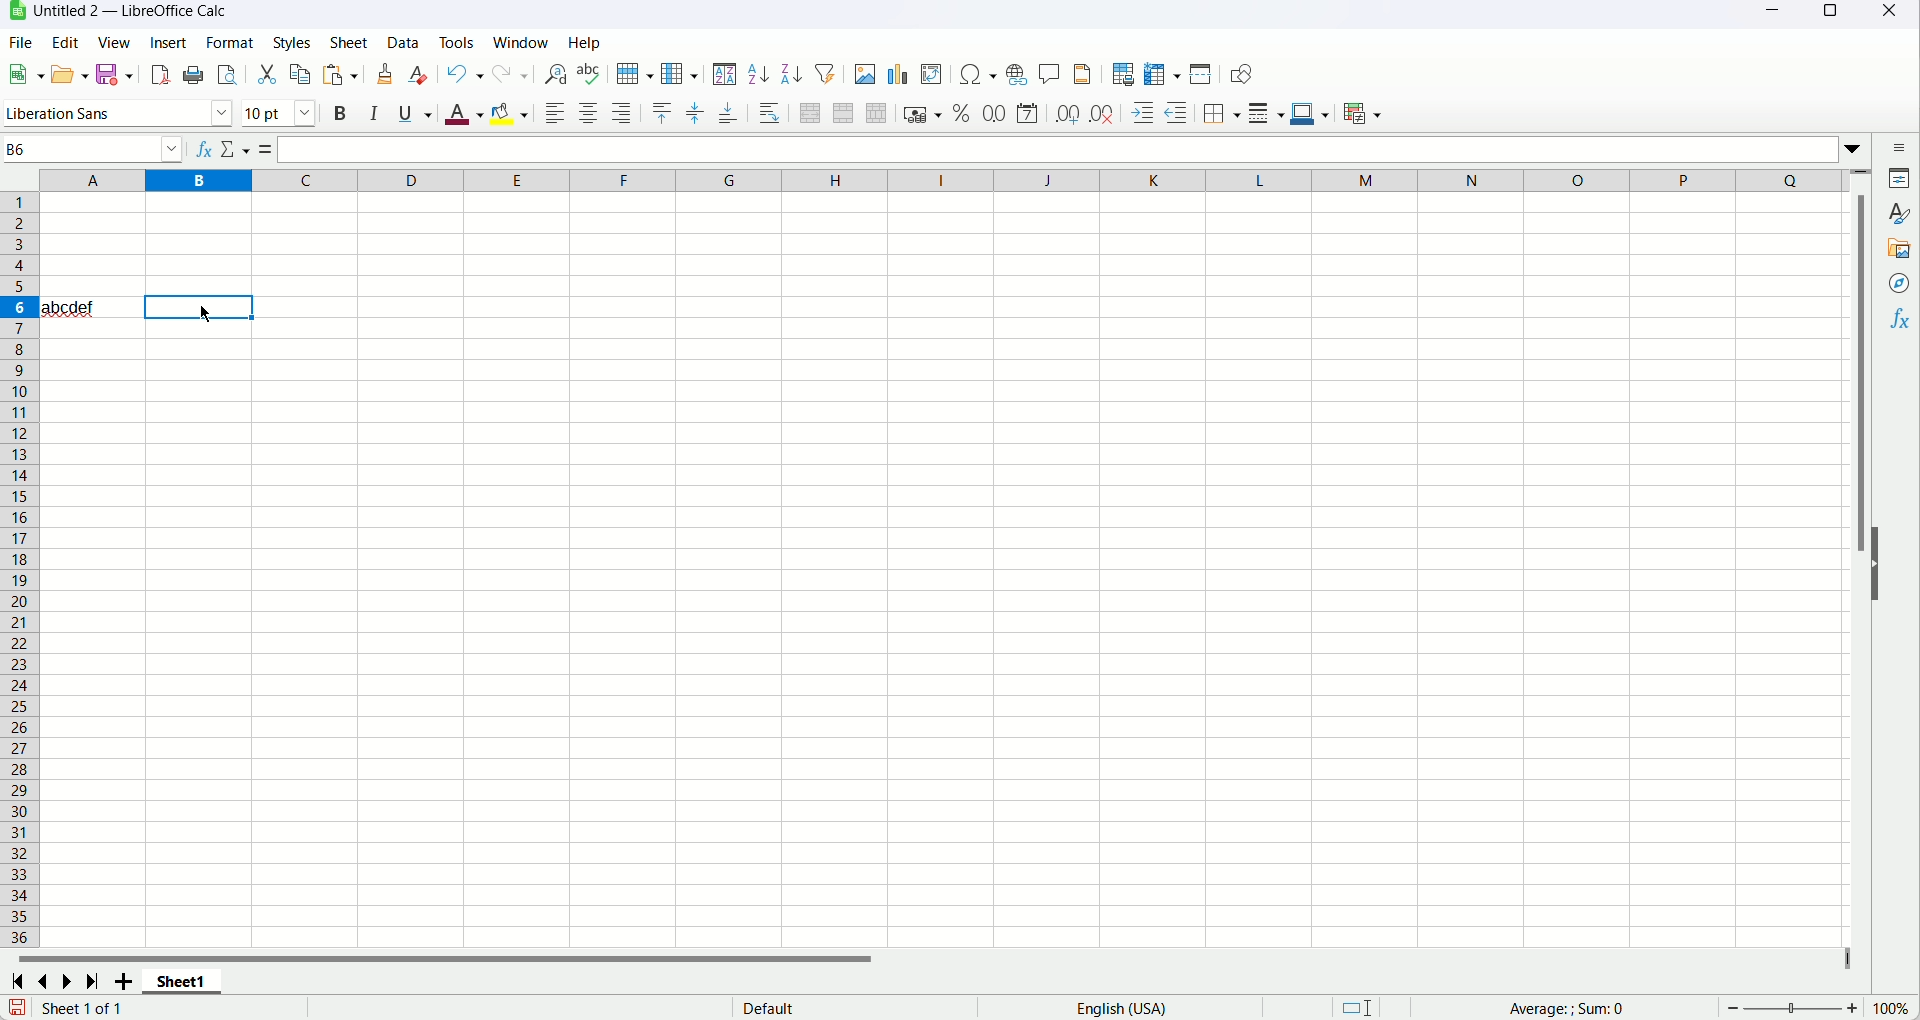 The image size is (1920, 1020). I want to click on save, so click(113, 74).